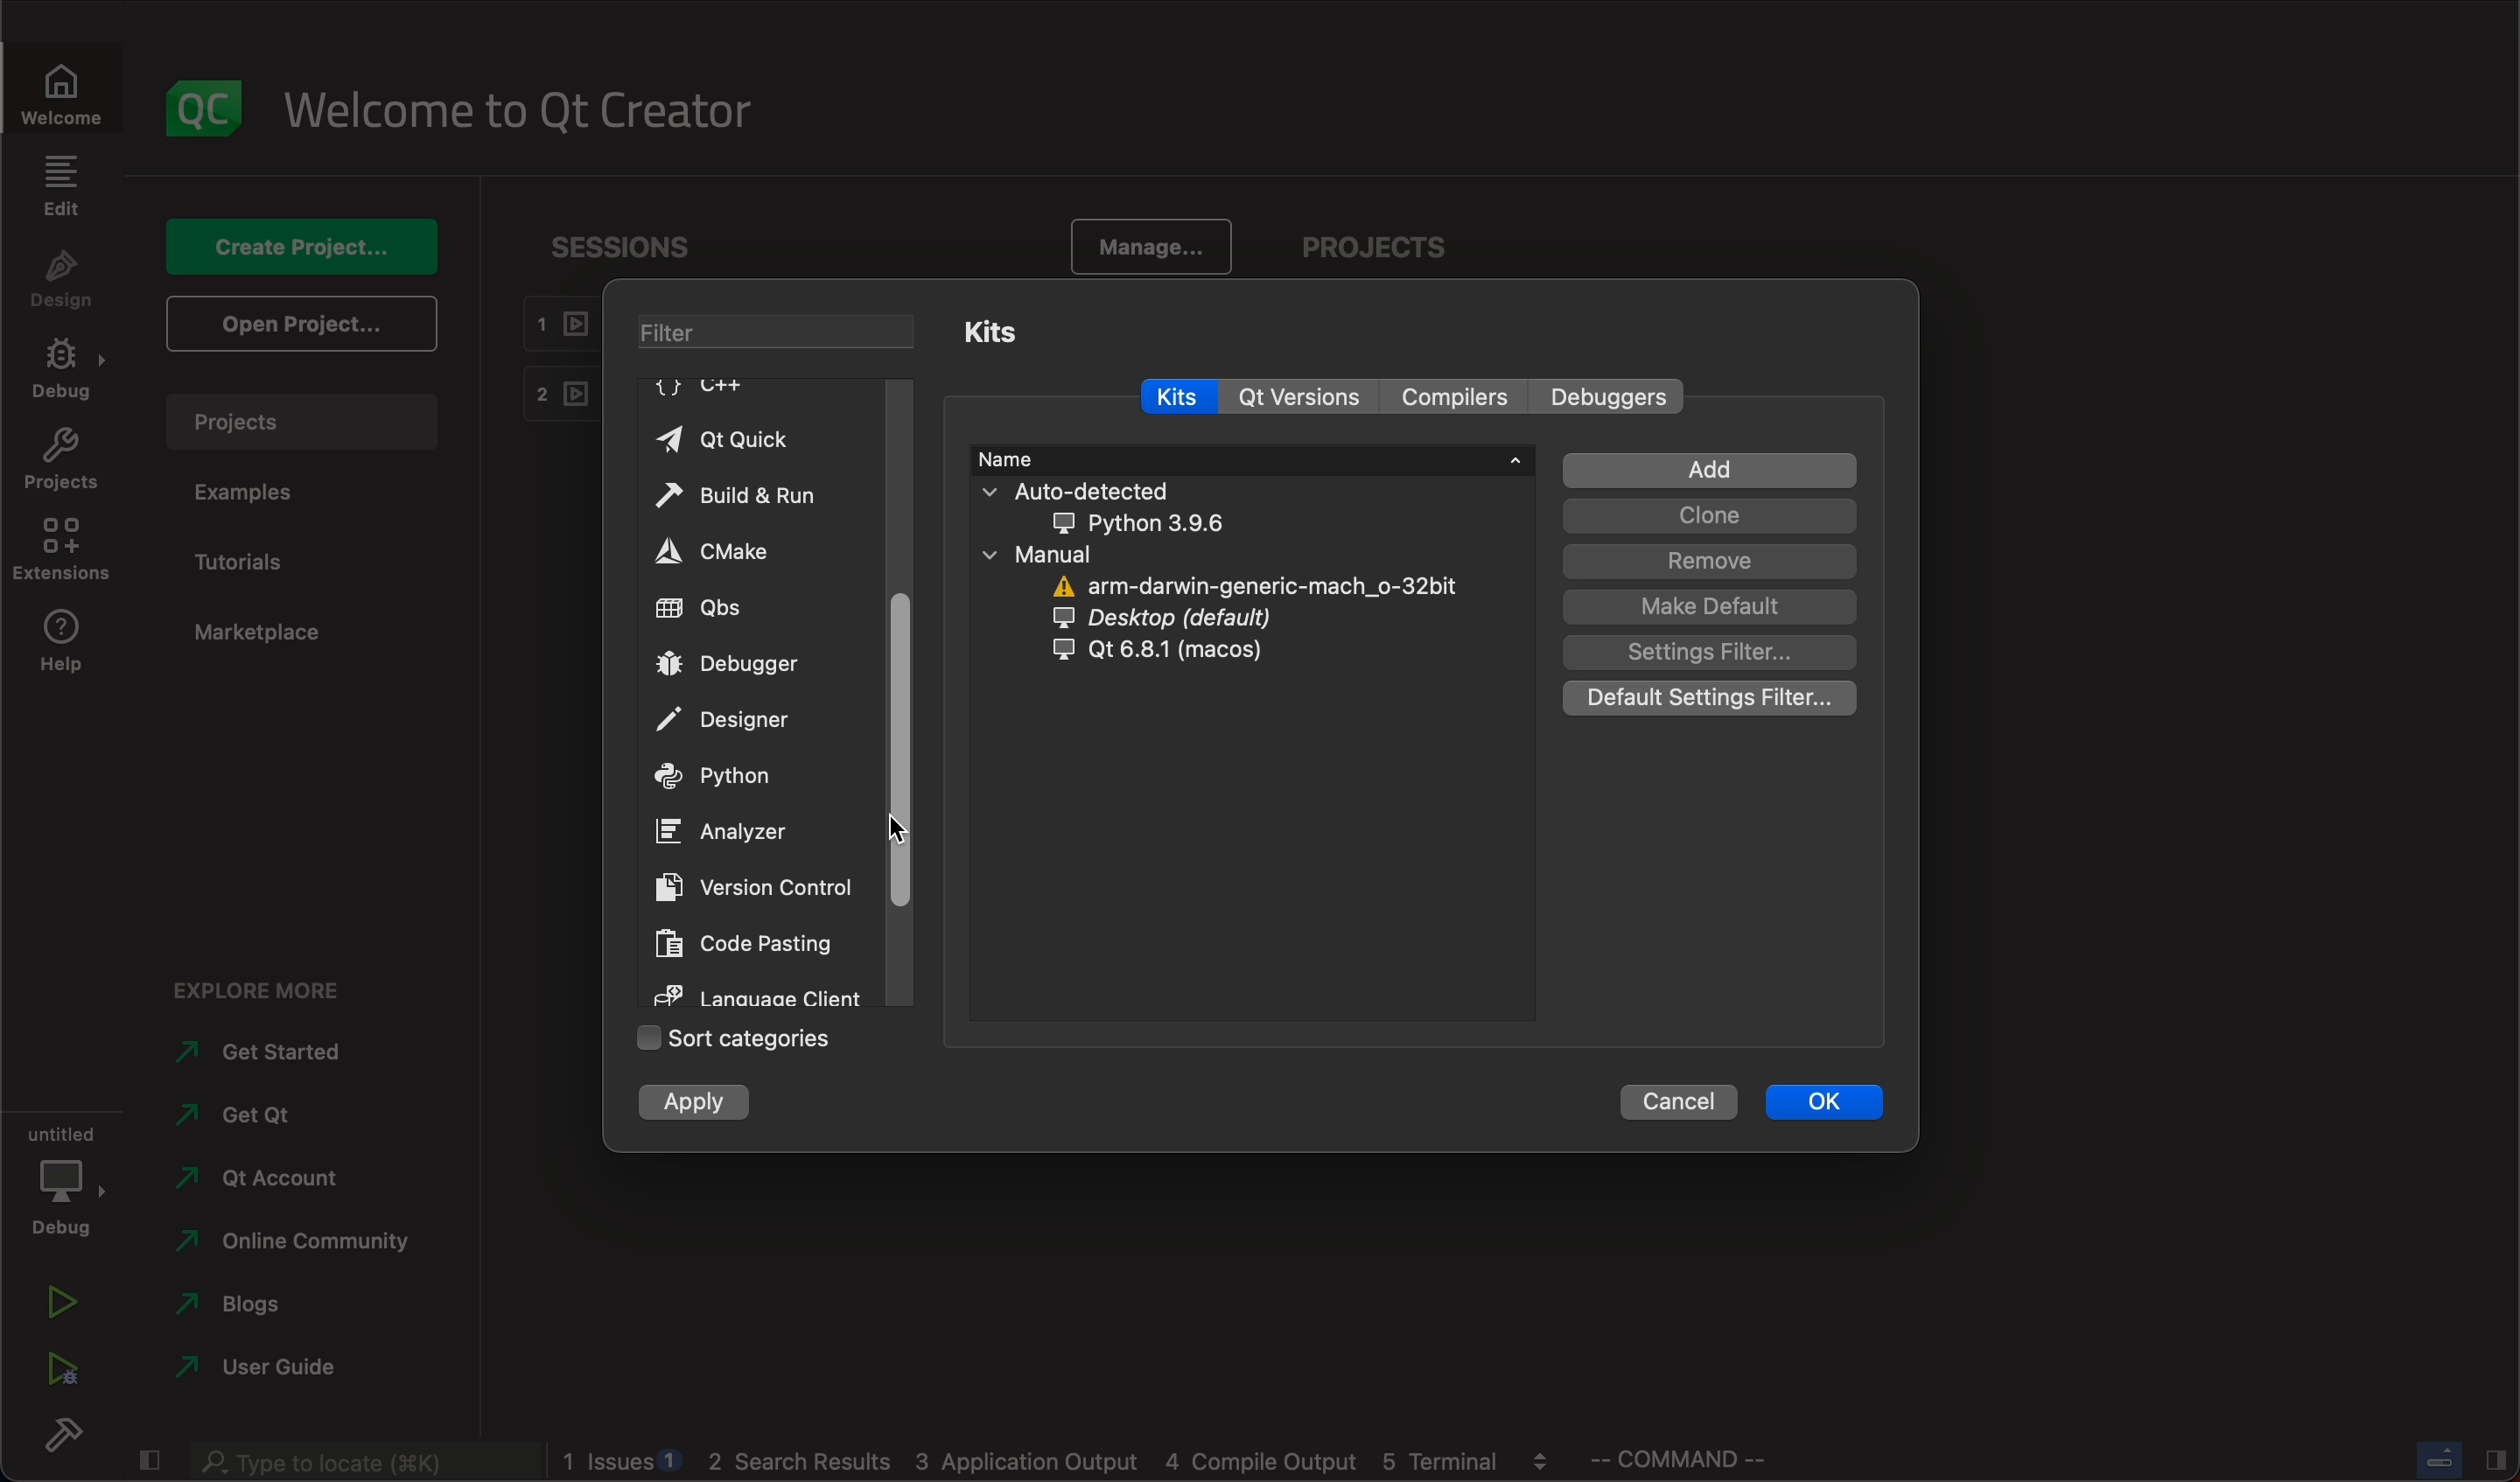 The width and height of the screenshot is (2520, 1482). I want to click on projects, so click(301, 422).